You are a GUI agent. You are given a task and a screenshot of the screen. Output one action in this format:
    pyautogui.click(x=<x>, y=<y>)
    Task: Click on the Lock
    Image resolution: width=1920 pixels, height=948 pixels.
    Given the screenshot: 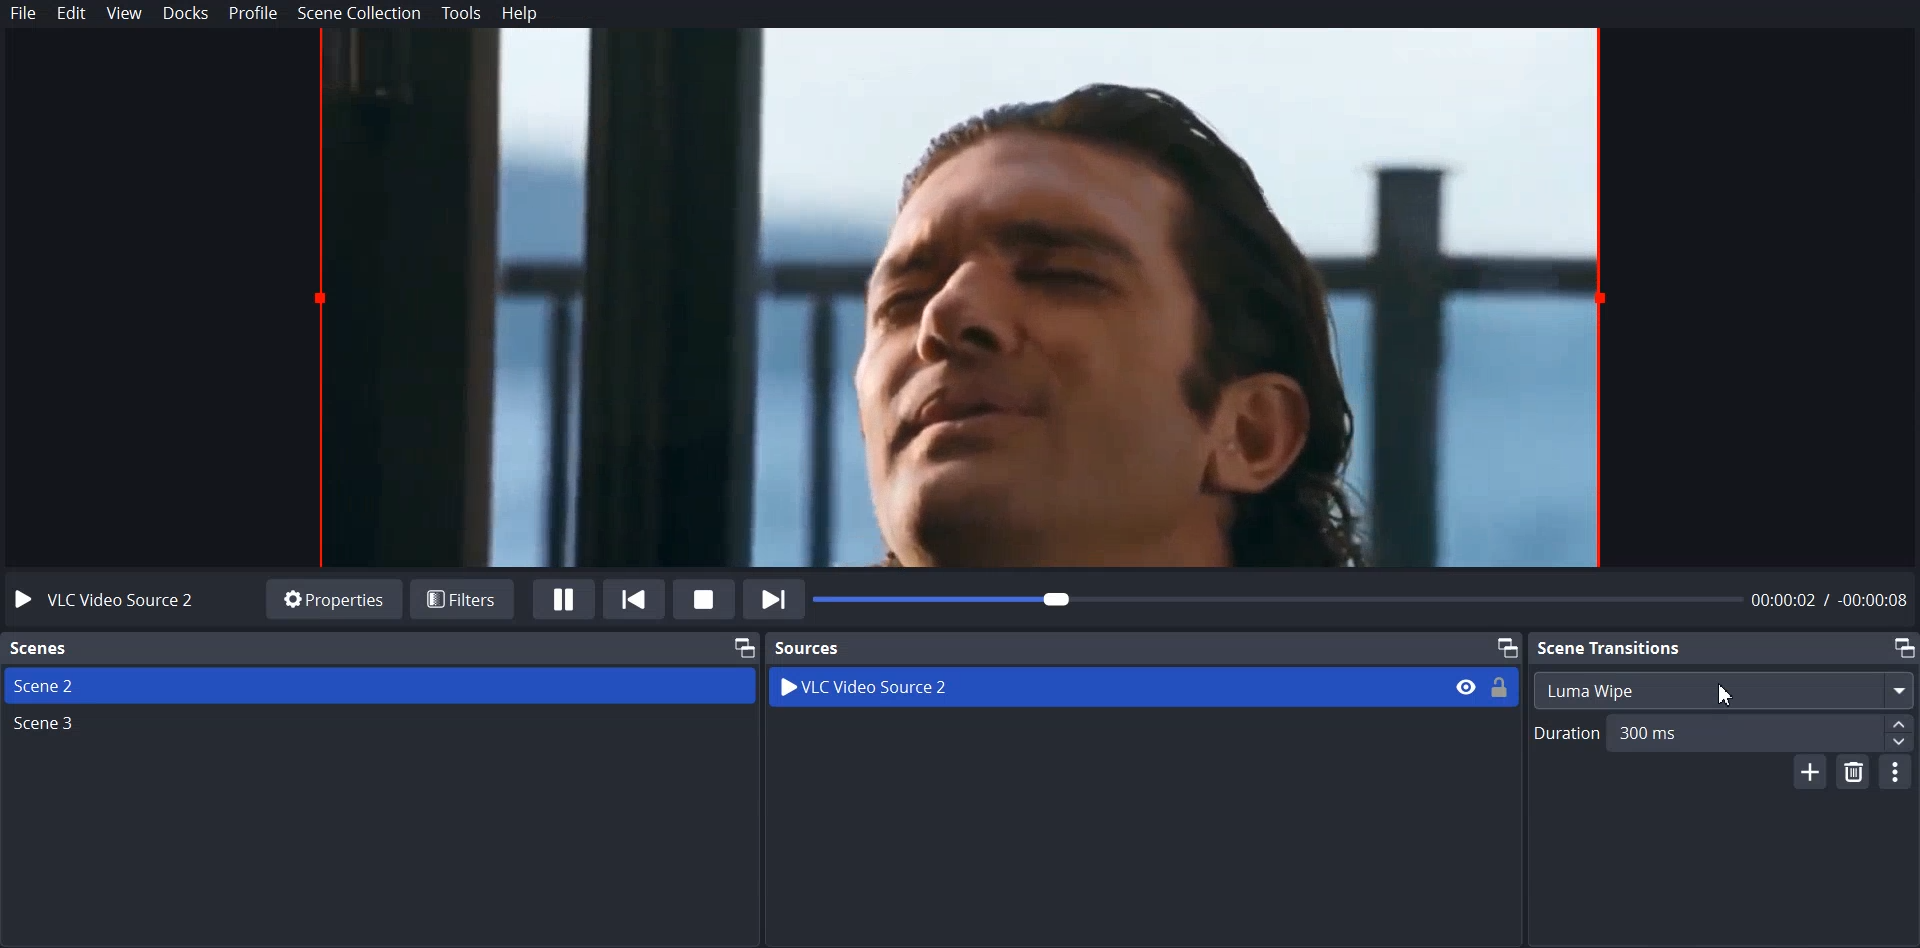 What is the action you would take?
    pyautogui.click(x=1501, y=686)
    